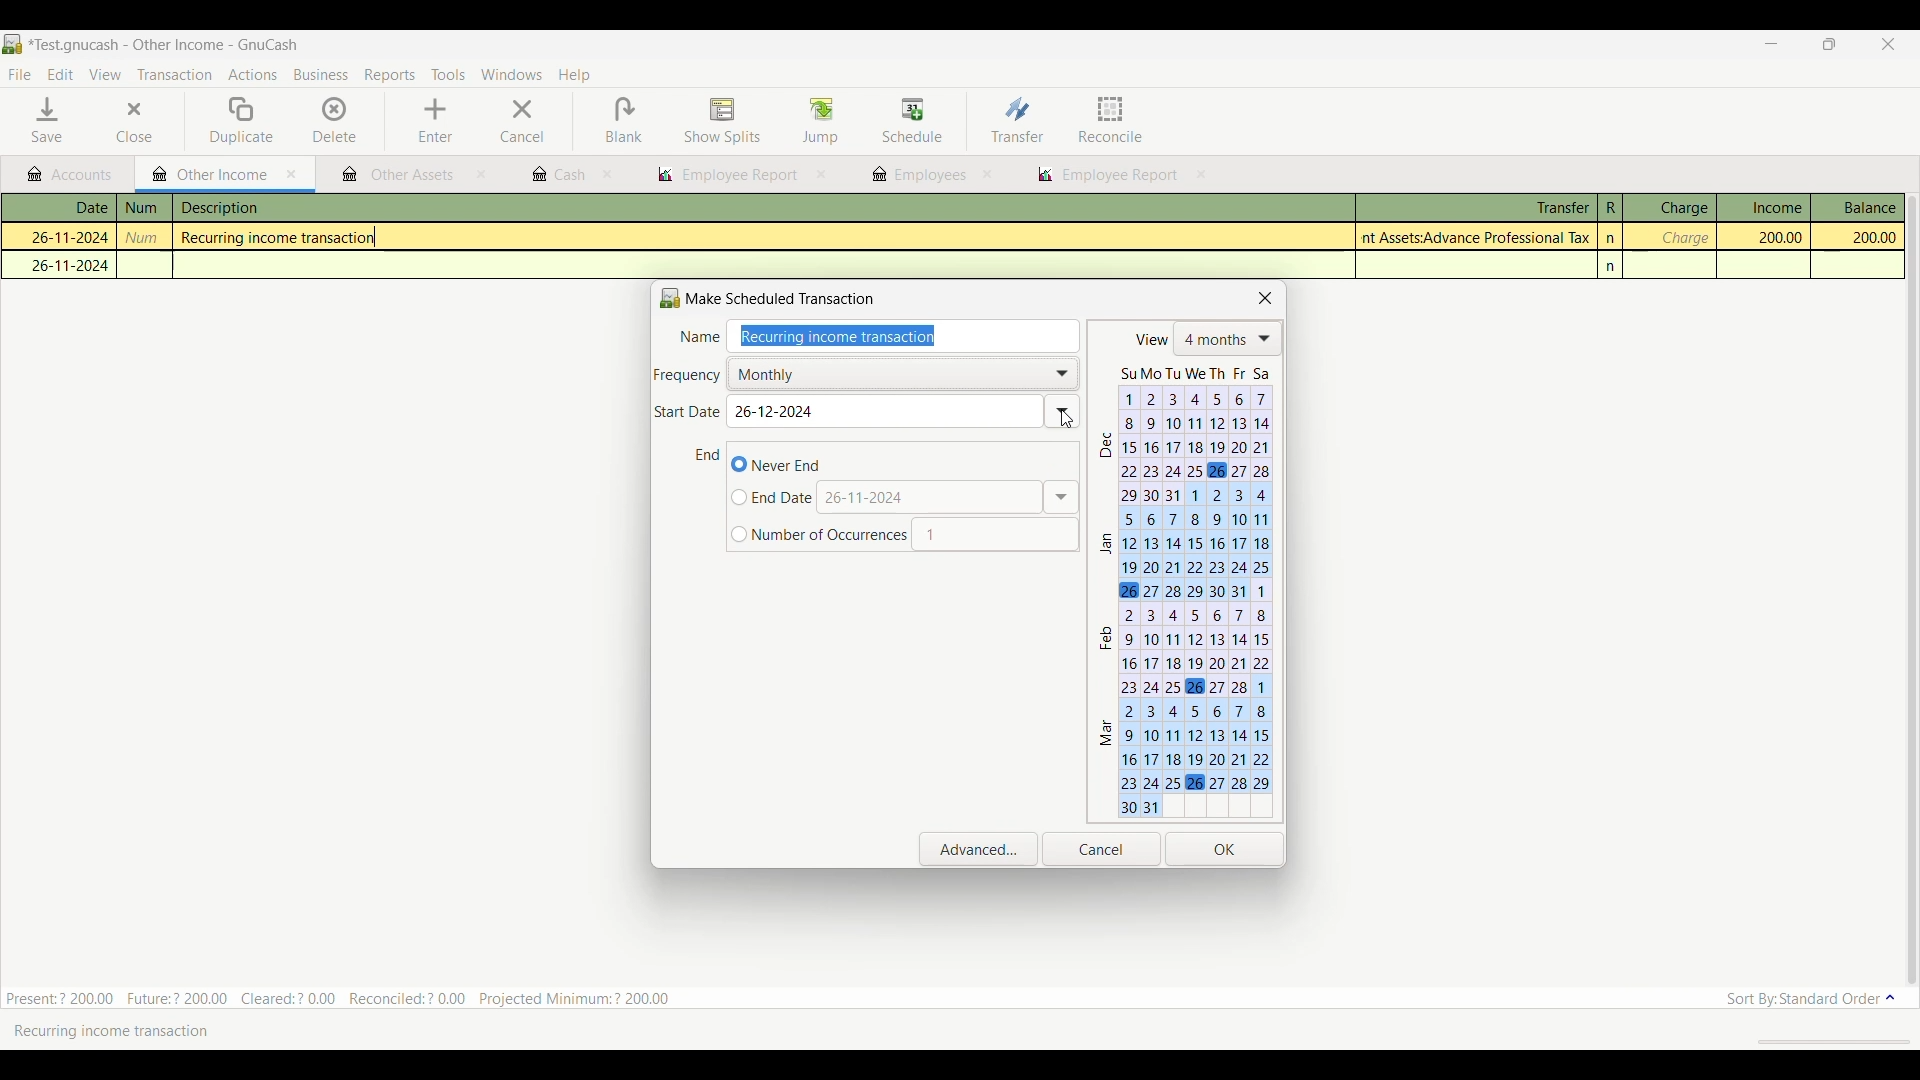 This screenshot has width=1920, height=1080. Describe the element at coordinates (708, 455) in the screenshot. I see `Indicates end date of transaction` at that location.